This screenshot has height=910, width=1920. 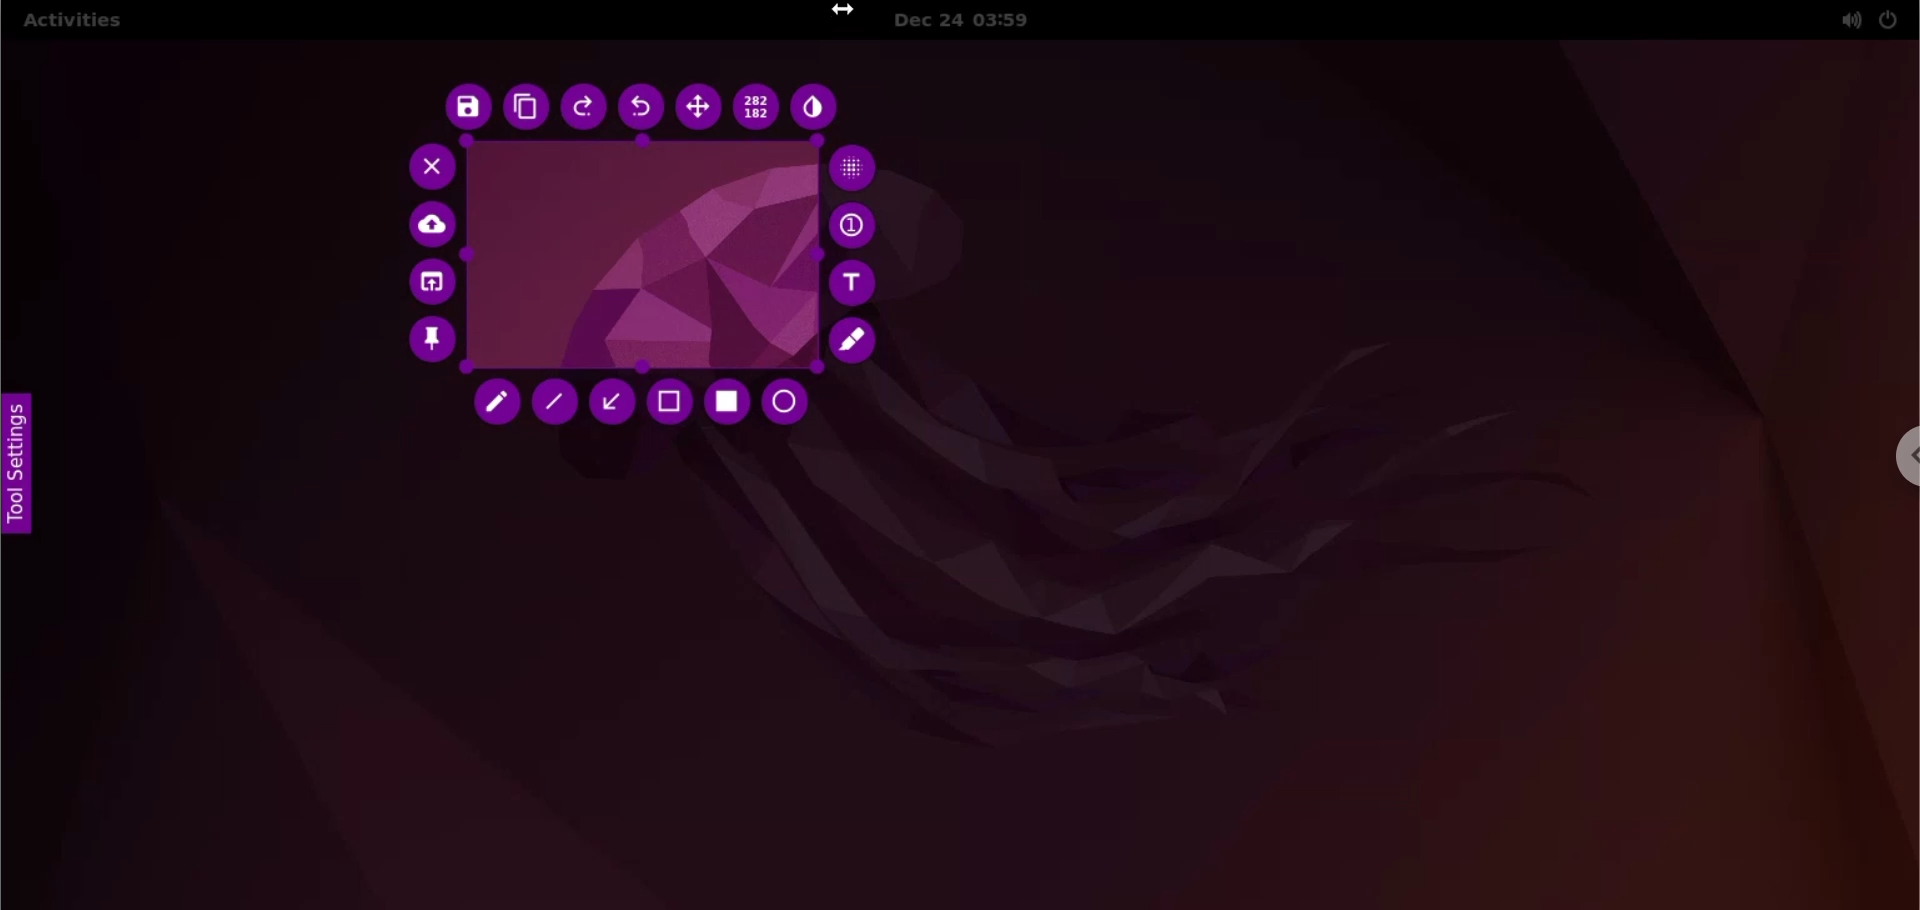 I want to click on cancel capture, so click(x=424, y=168).